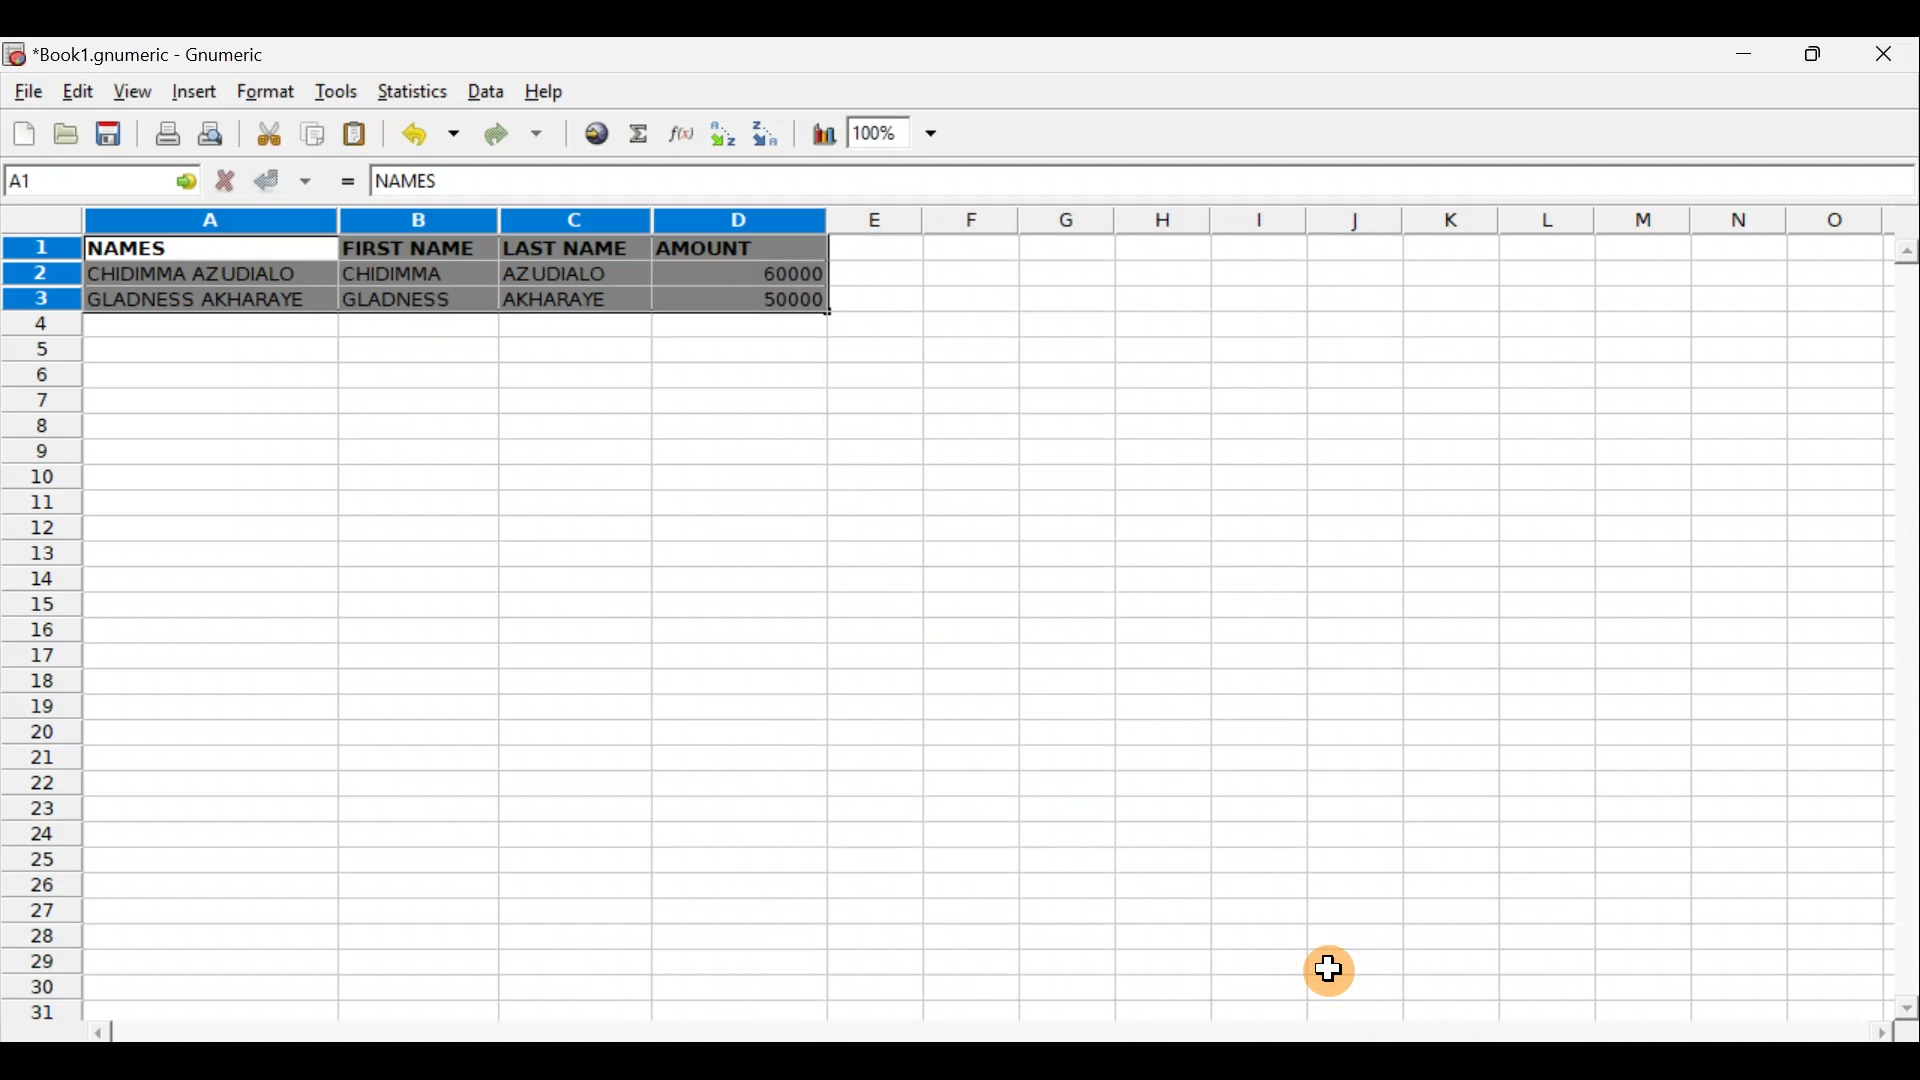  What do you see at coordinates (736, 251) in the screenshot?
I see `AMOUNT` at bounding box center [736, 251].